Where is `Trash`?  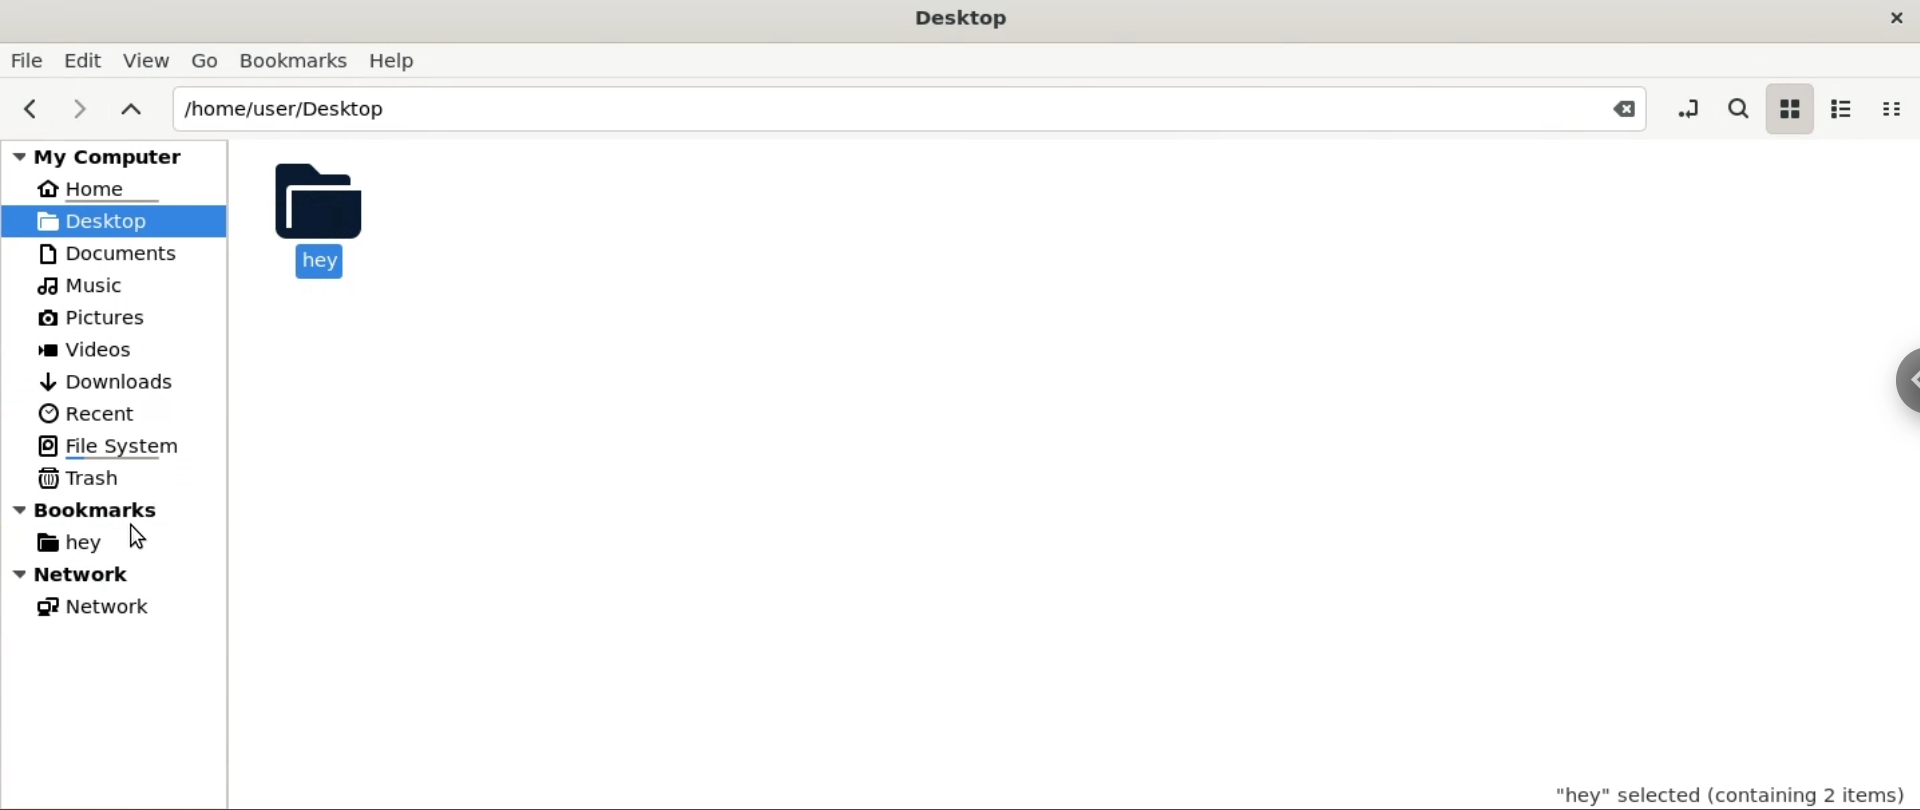
Trash is located at coordinates (90, 478).